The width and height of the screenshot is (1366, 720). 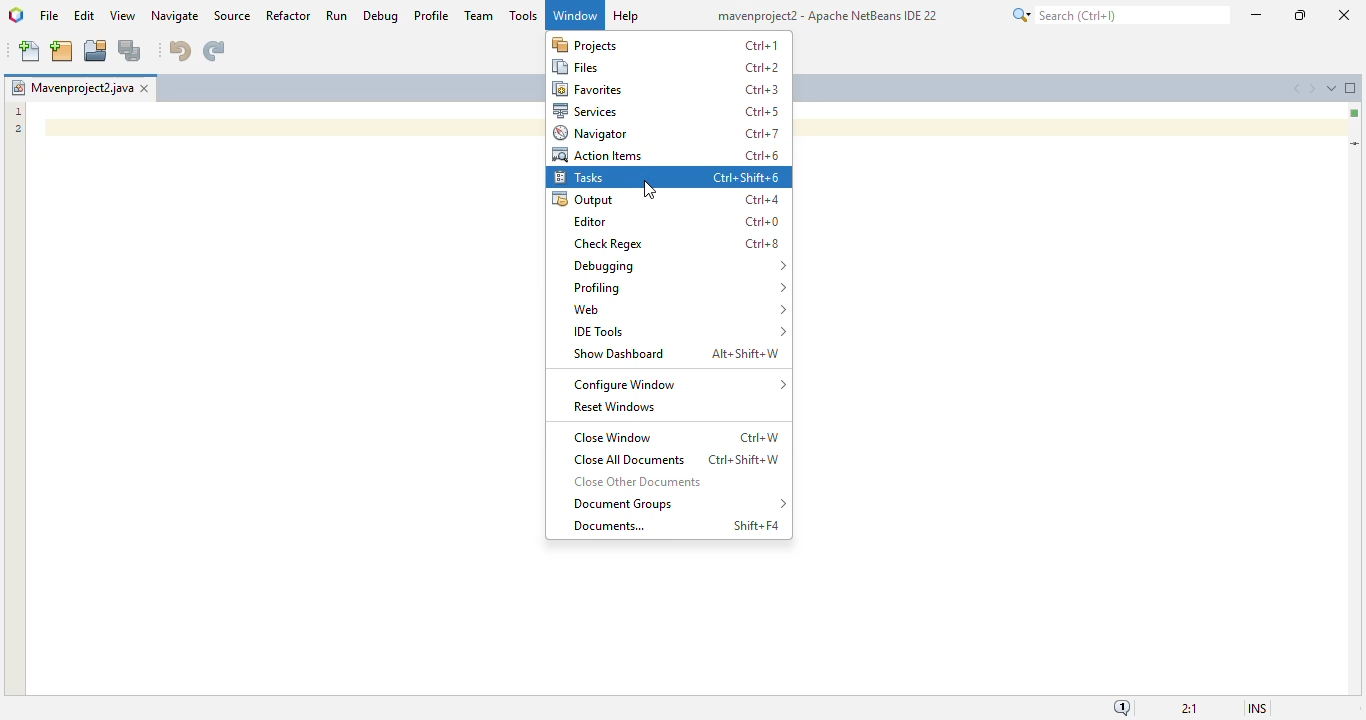 What do you see at coordinates (762, 200) in the screenshot?
I see `shortcut for output` at bounding box center [762, 200].